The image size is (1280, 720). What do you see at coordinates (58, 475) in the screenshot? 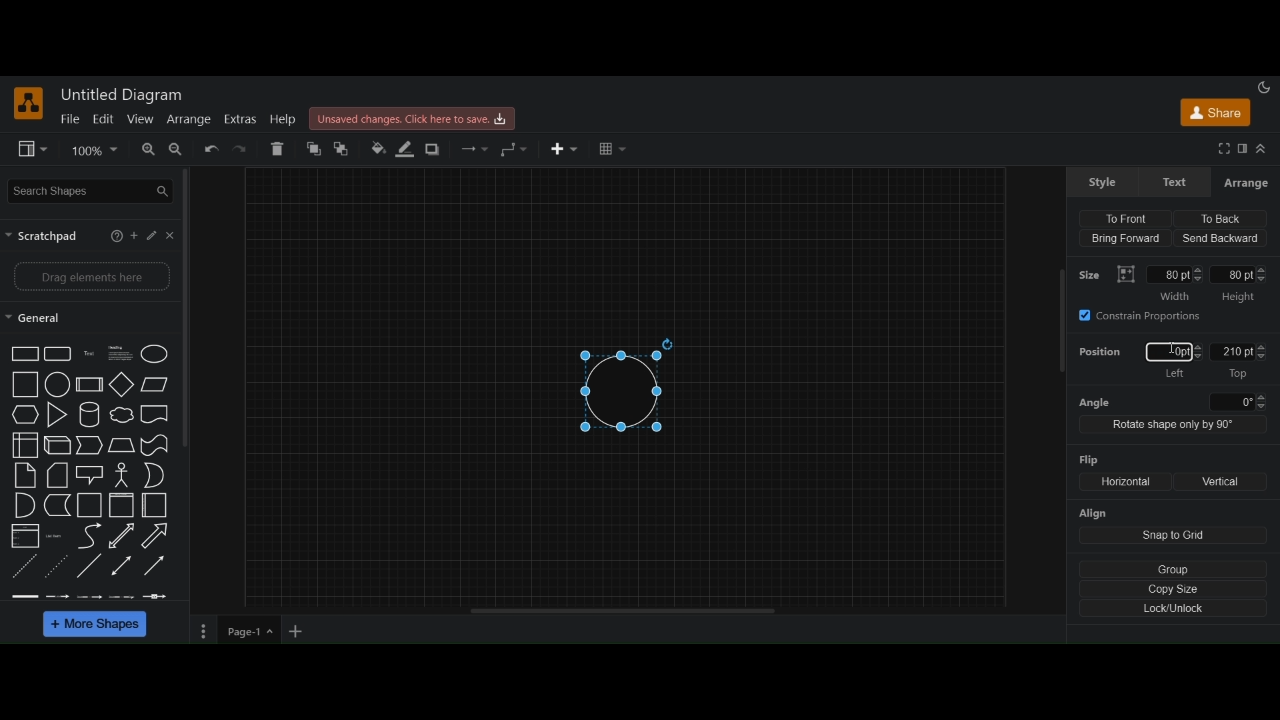
I see `Paste` at bounding box center [58, 475].